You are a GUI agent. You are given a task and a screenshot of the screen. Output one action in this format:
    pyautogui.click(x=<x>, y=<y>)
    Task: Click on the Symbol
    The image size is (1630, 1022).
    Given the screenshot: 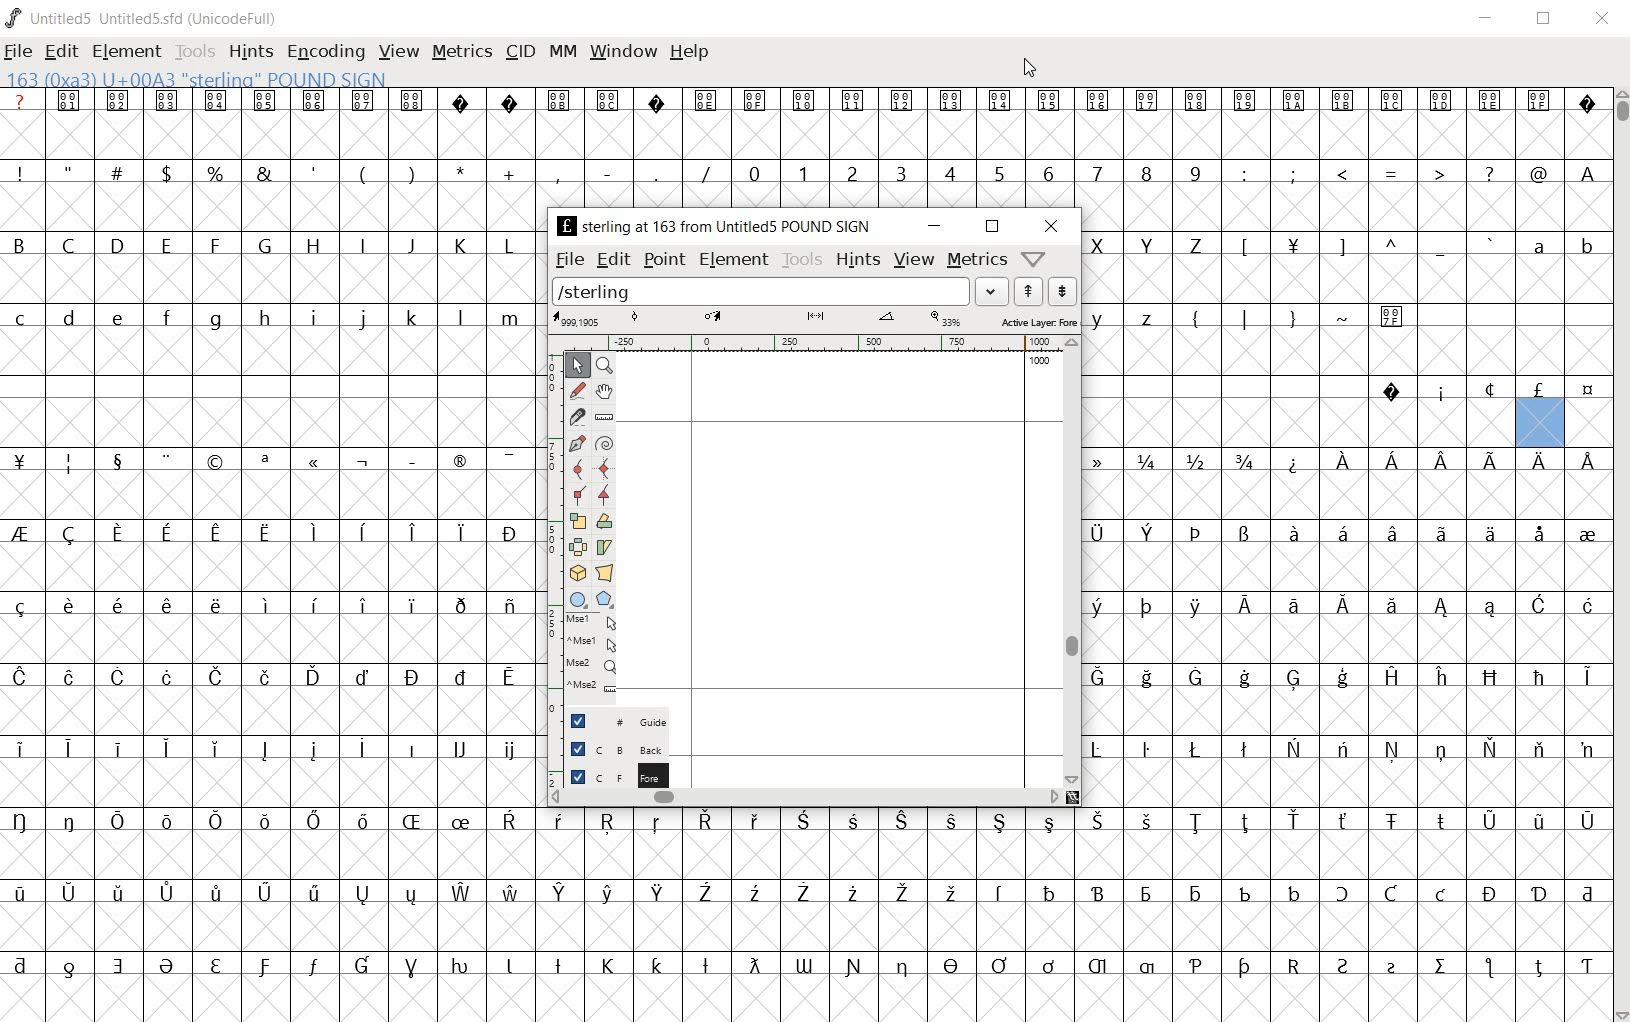 What is the action you would take?
    pyautogui.click(x=412, y=677)
    